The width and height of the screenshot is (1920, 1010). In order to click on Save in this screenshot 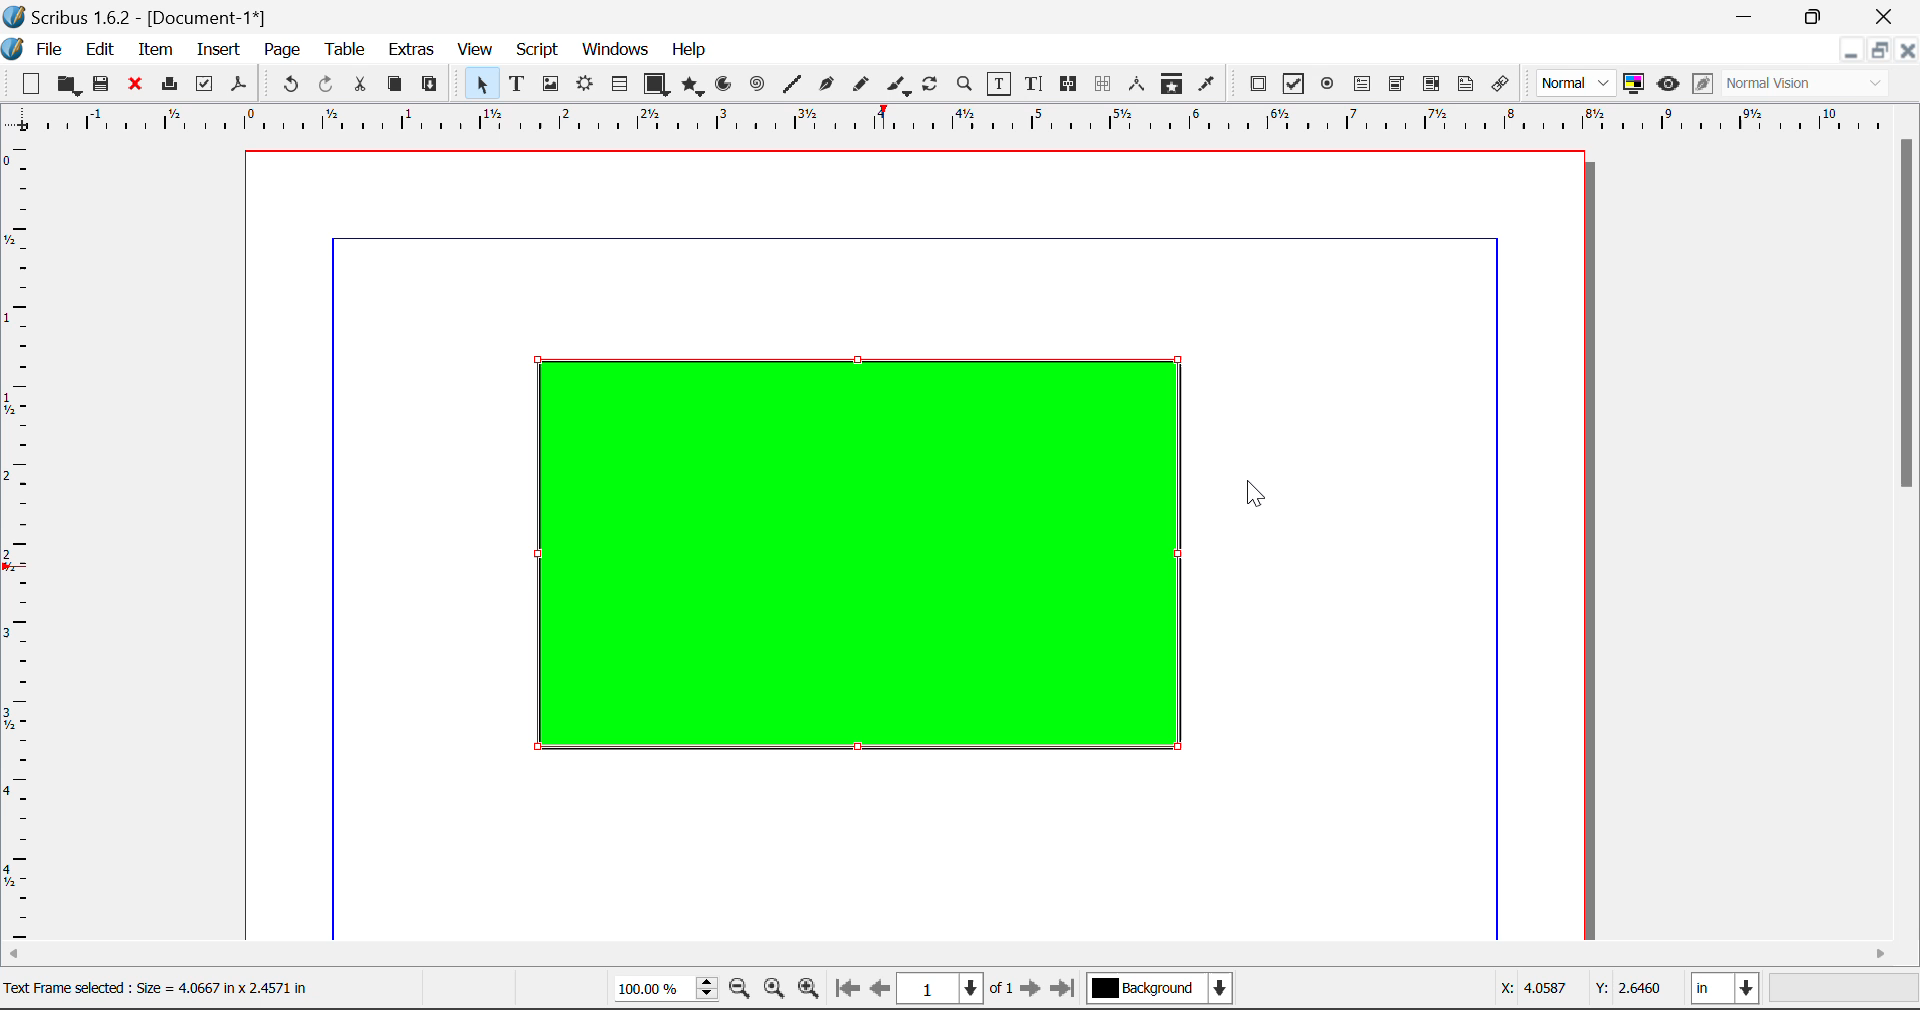, I will do `click(103, 84)`.